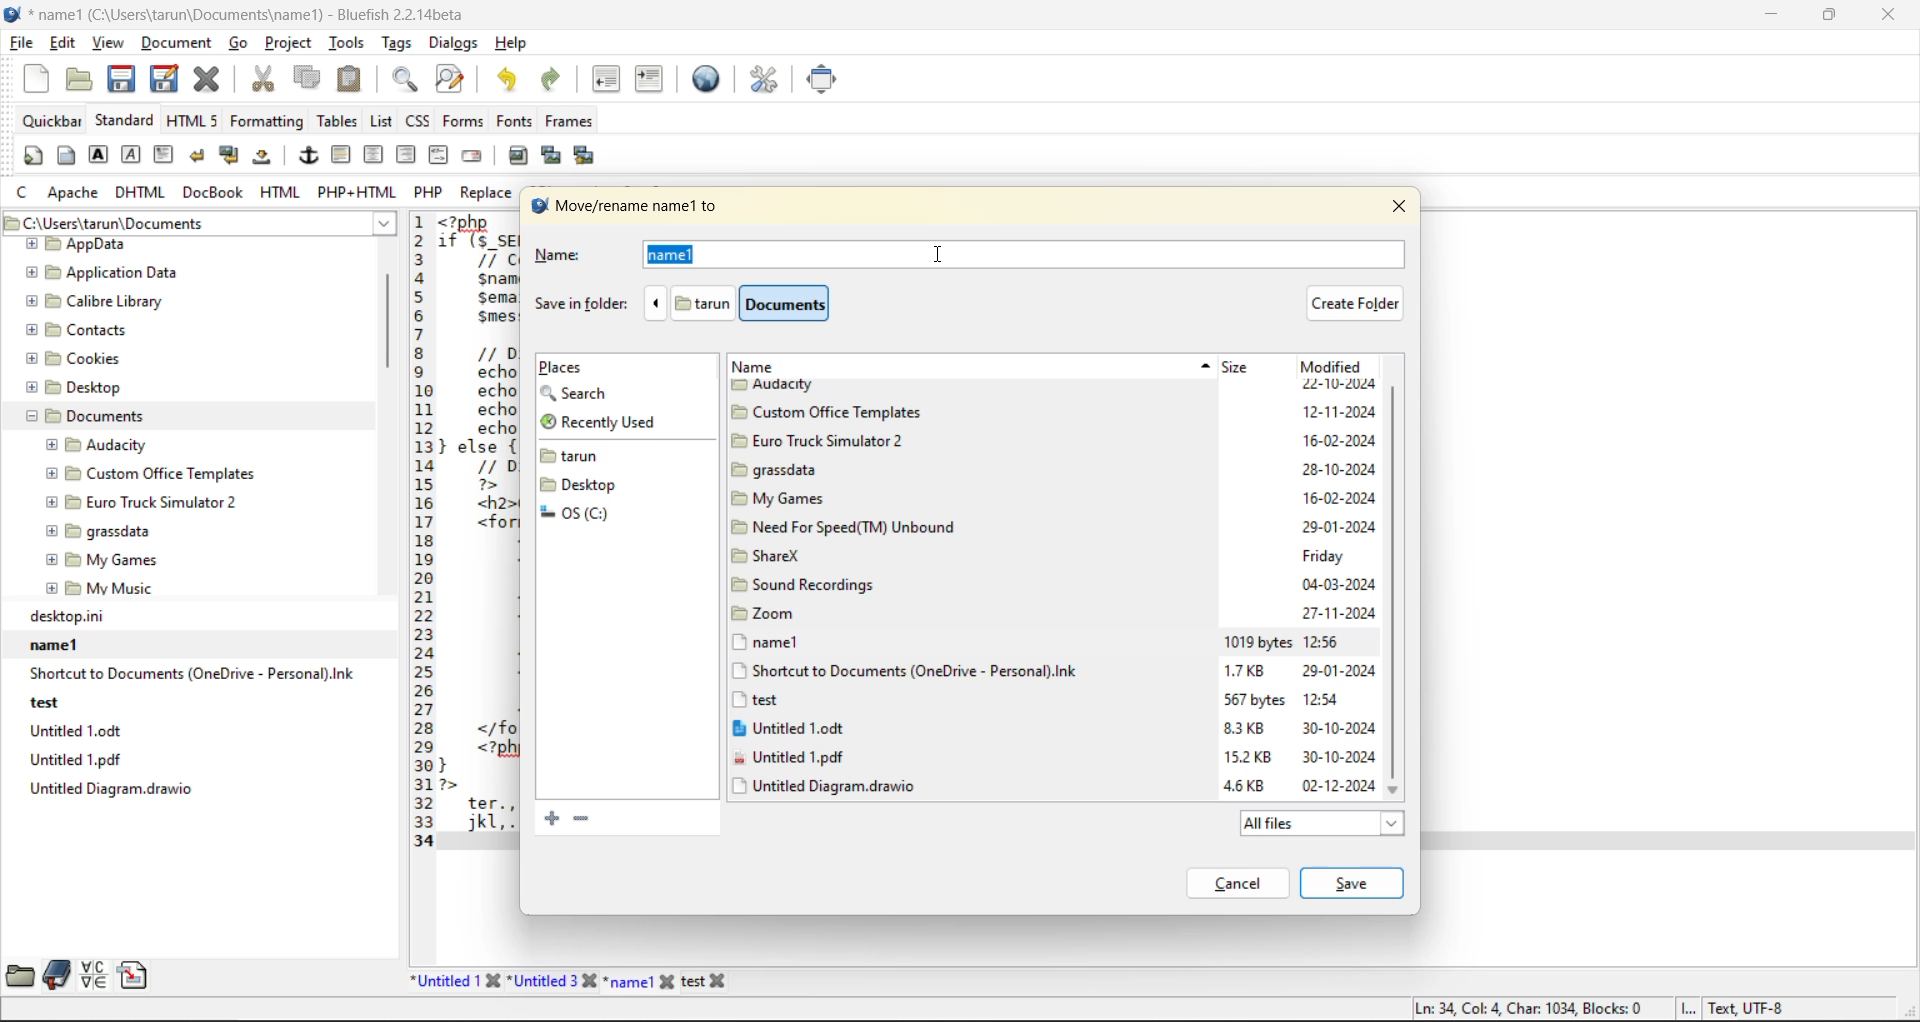 The width and height of the screenshot is (1920, 1022). I want to click on add current folder to bookmarks, so click(545, 817).